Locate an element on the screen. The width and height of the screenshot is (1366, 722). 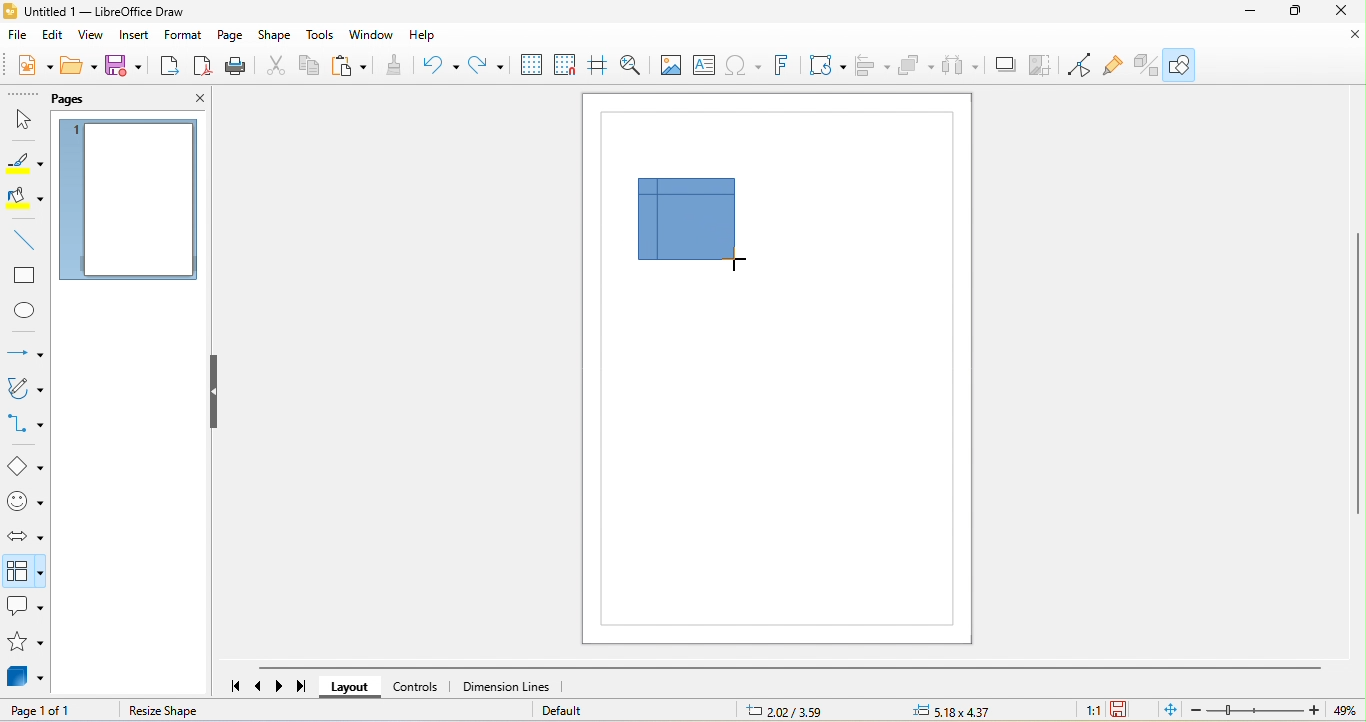
insert is located at coordinates (136, 38).